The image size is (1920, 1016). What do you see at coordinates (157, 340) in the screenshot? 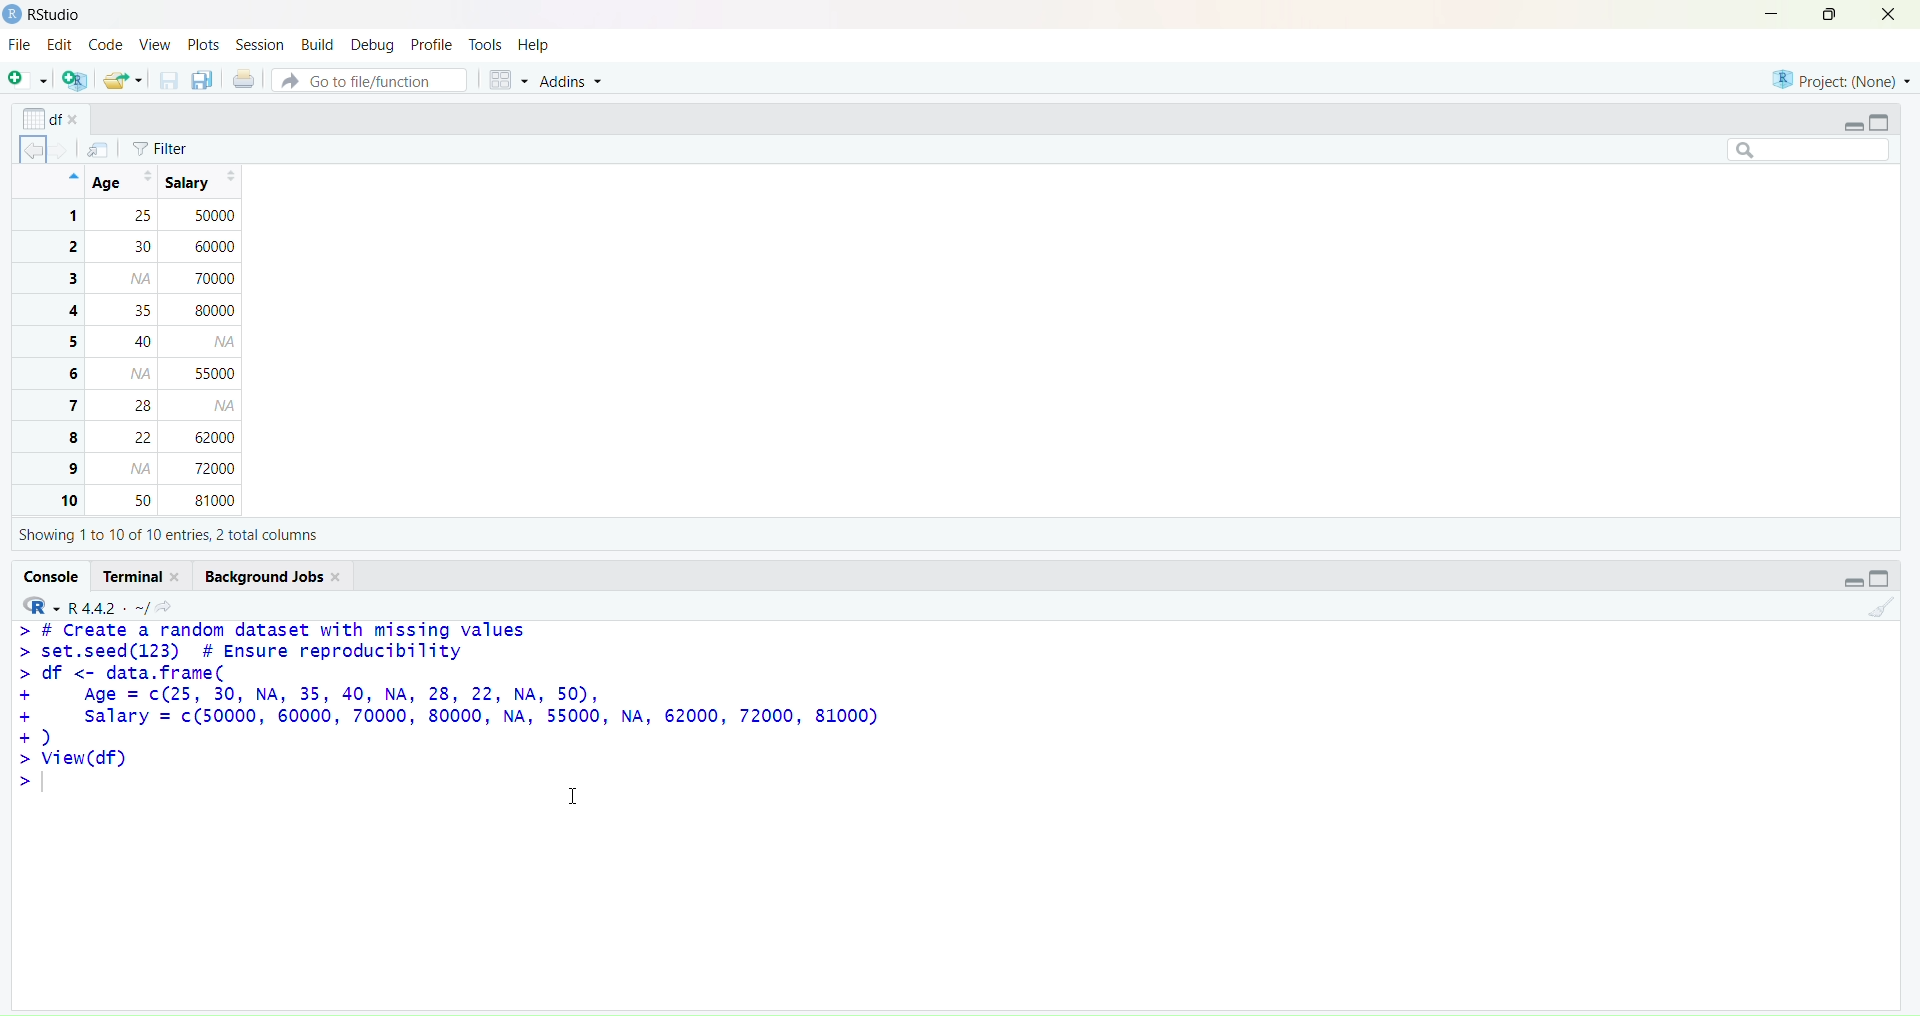
I see `Age Salary
1 25 50000
2 30 60000
3 N 70000
4 35 80000
5 40 NA
6 NA 55000
7 28 NA
8 22 62000
9 N 72000
10 50 81000` at bounding box center [157, 340].